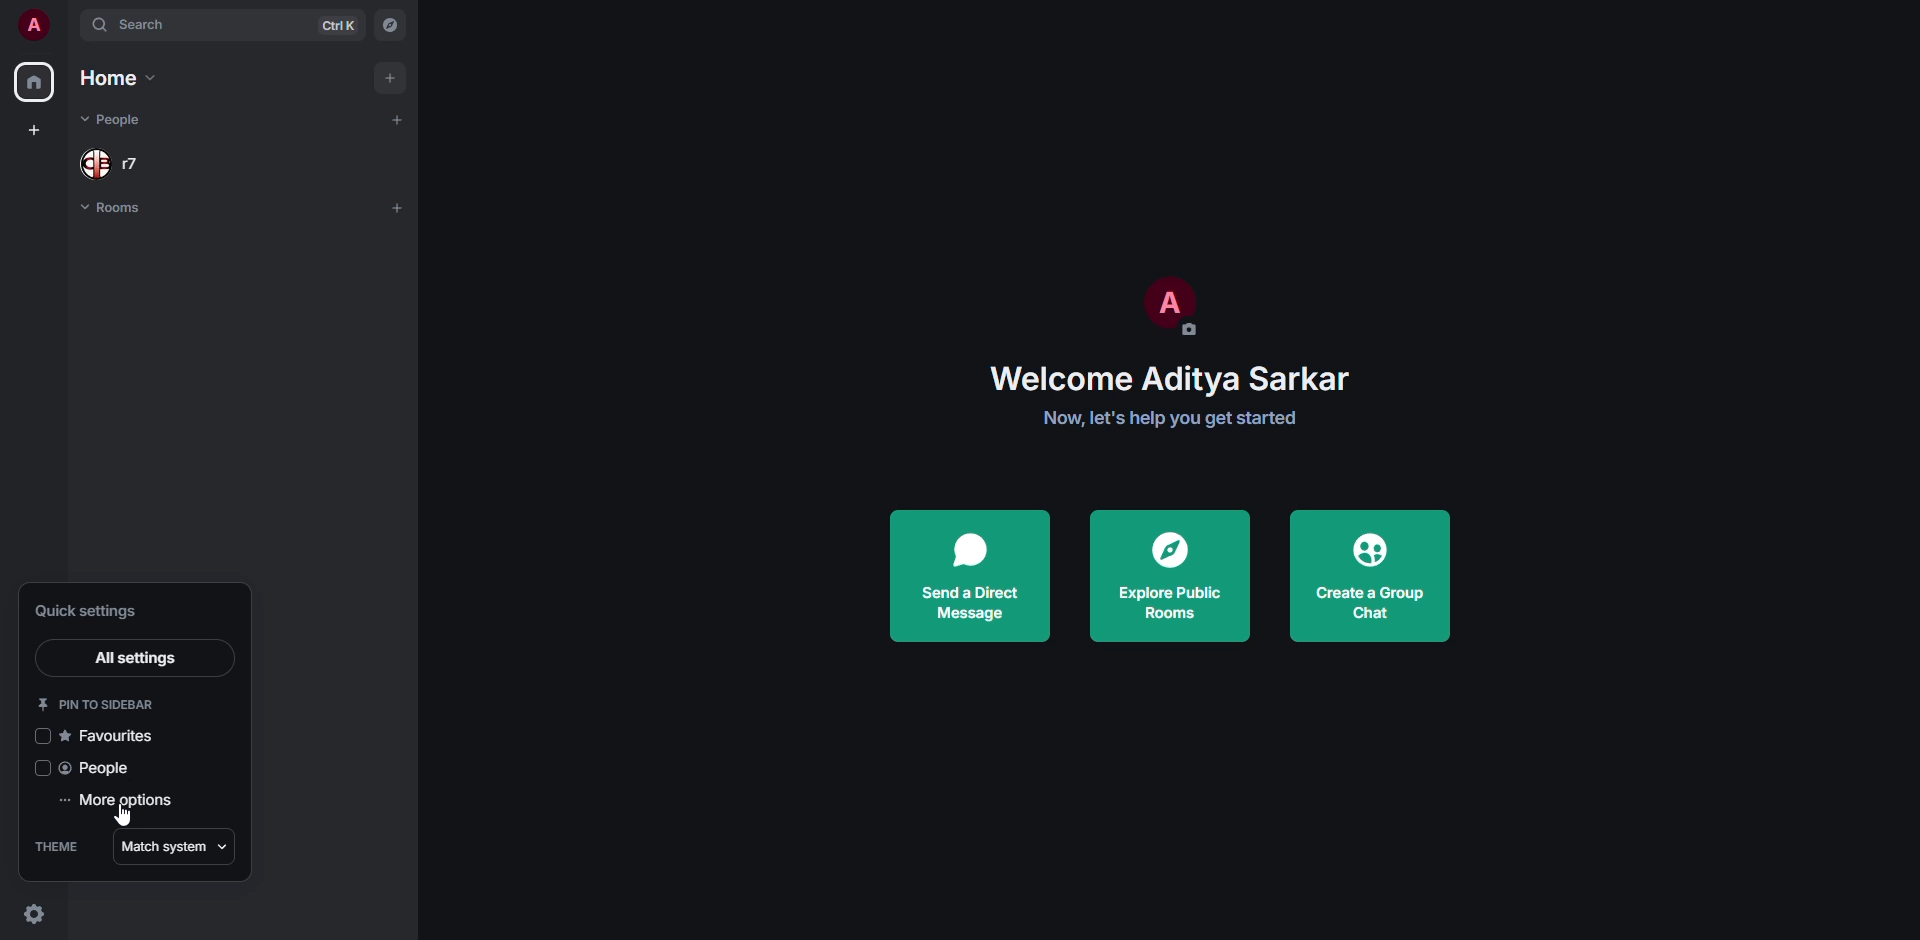 Image resolution: width=1920 pixels, height=940 pixels. Describe the element at coordinates (115, 737) in the screenshot. I see `favorites` at that location.